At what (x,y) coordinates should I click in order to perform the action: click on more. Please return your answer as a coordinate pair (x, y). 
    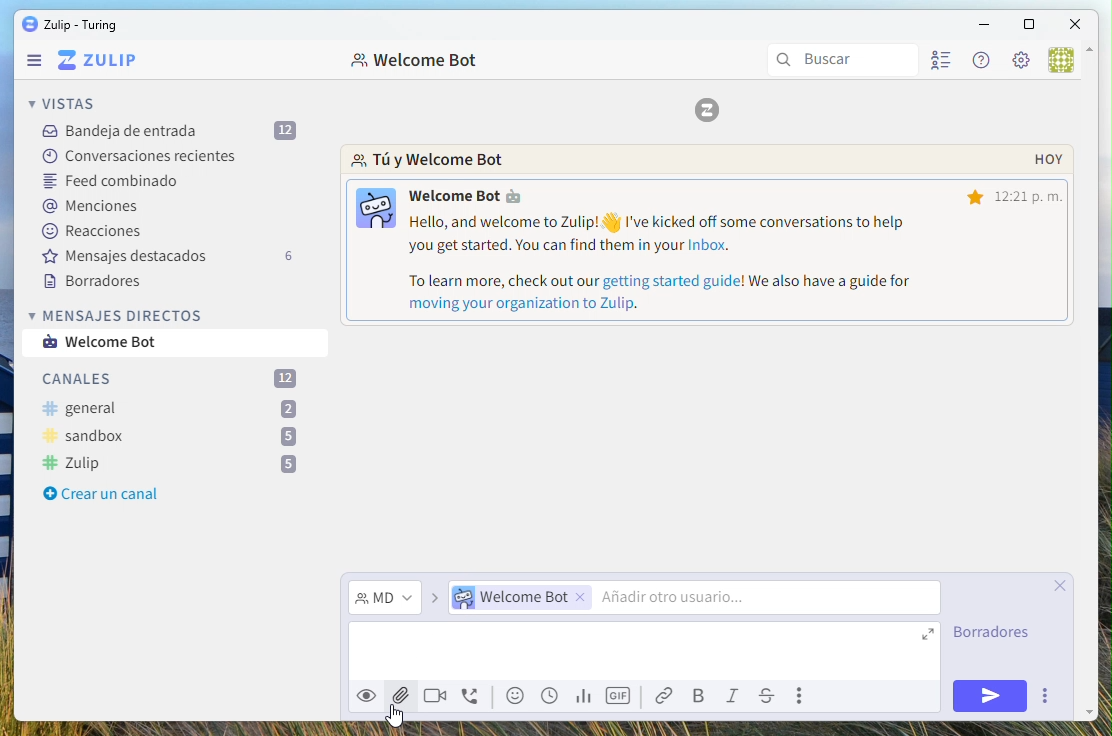
    Looking at the image, I should click on (1044, 696).